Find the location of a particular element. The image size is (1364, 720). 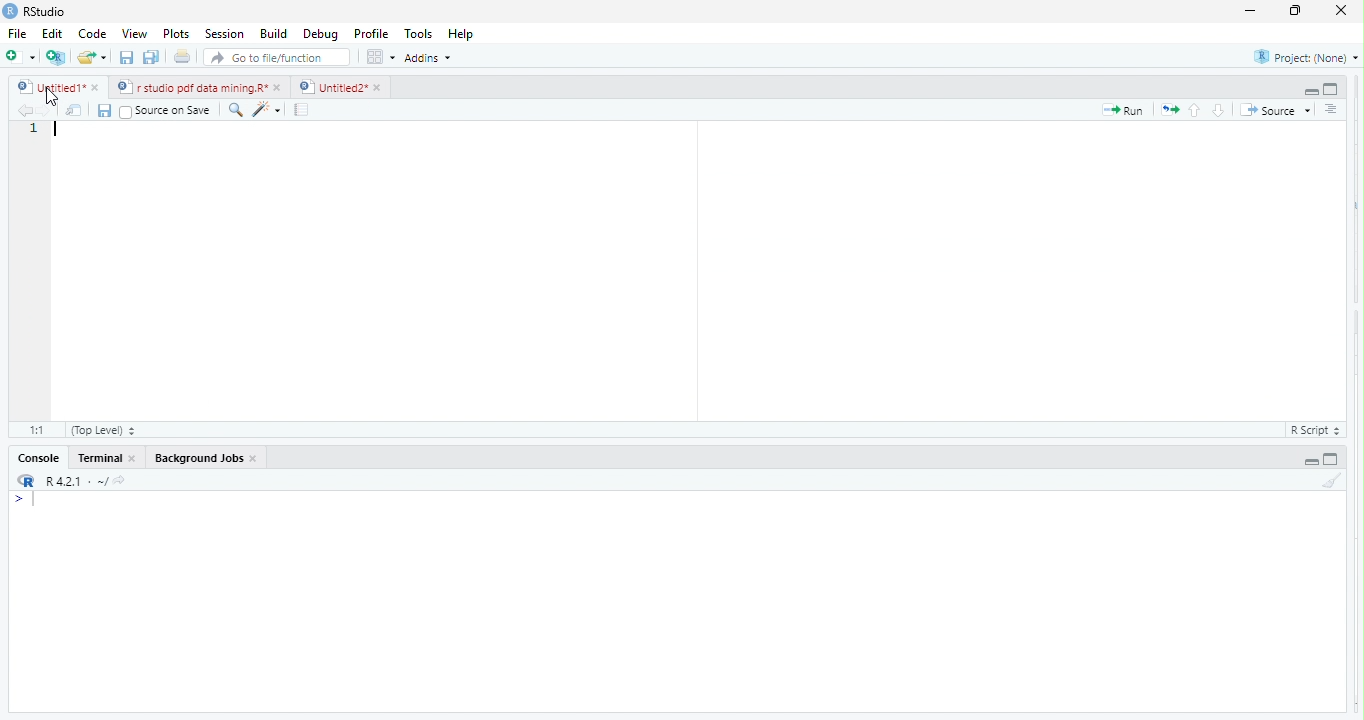

 project: (None) is located at coordinates (1307, 60).